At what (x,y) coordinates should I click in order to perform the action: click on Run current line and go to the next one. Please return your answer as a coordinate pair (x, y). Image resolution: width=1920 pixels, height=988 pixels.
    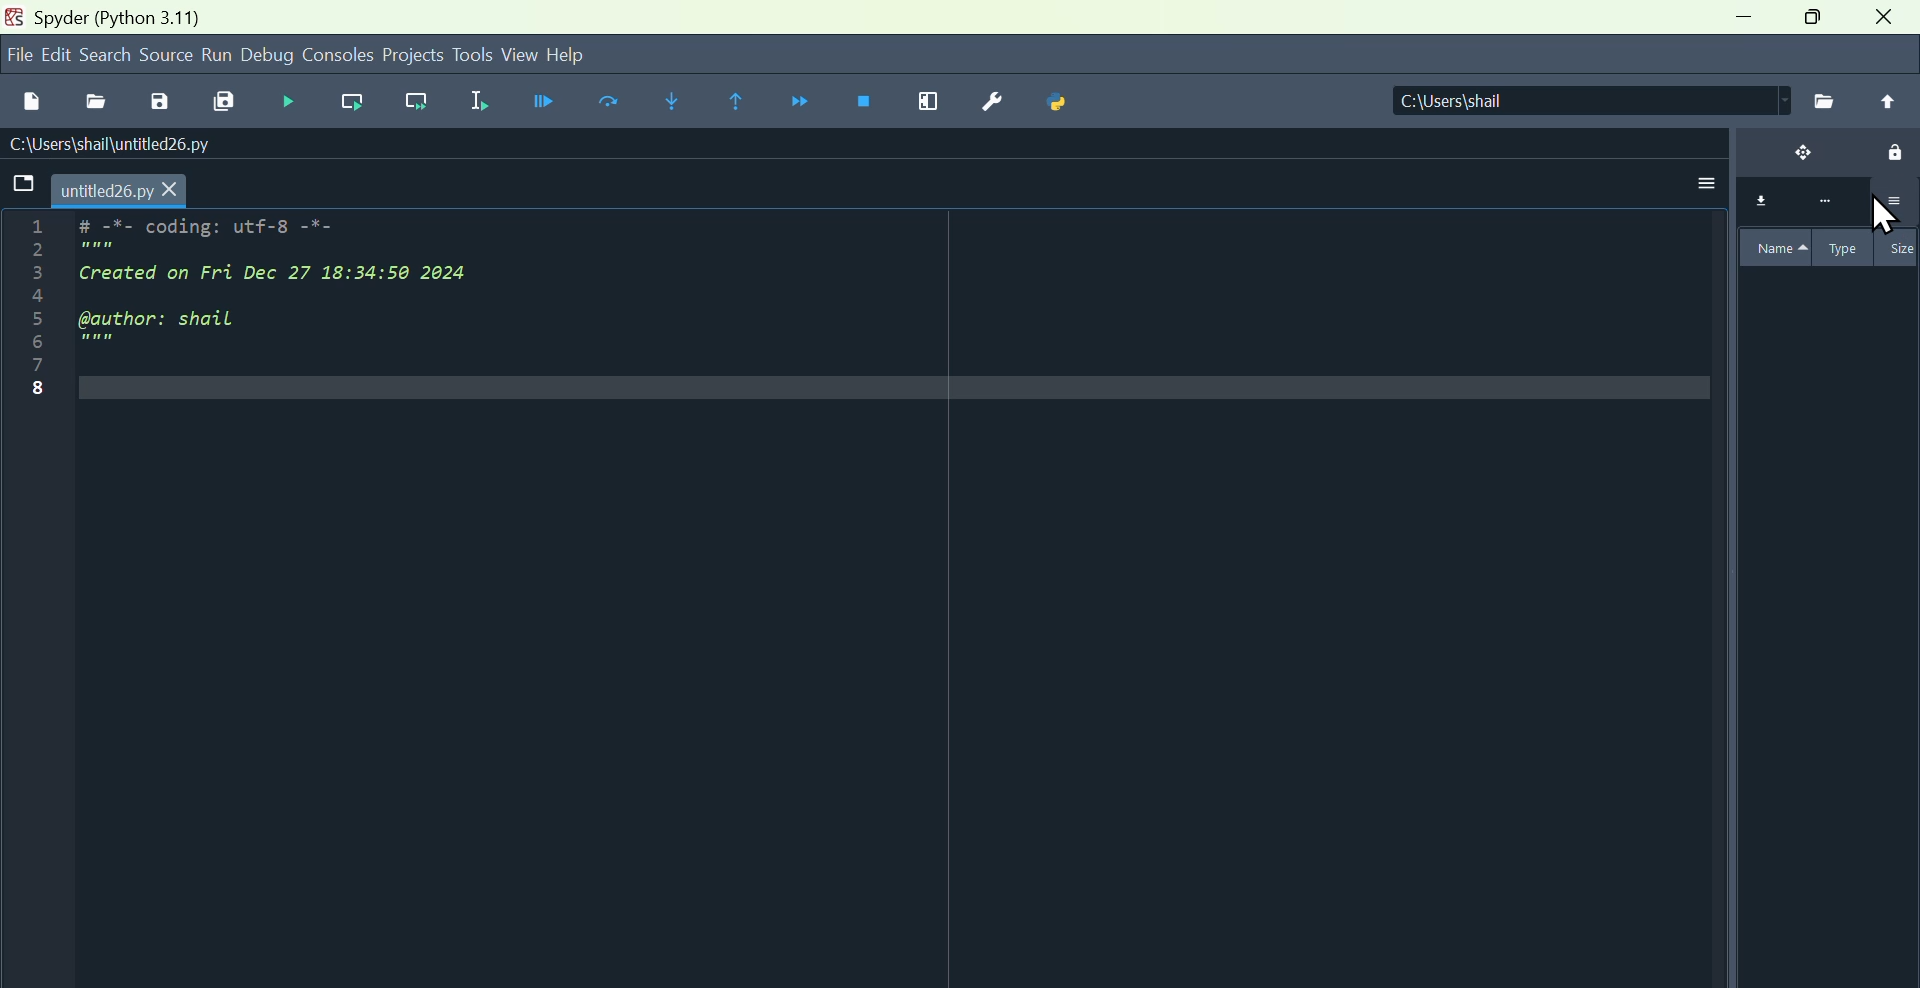
    Looking at the image, I should click on (420, 103).